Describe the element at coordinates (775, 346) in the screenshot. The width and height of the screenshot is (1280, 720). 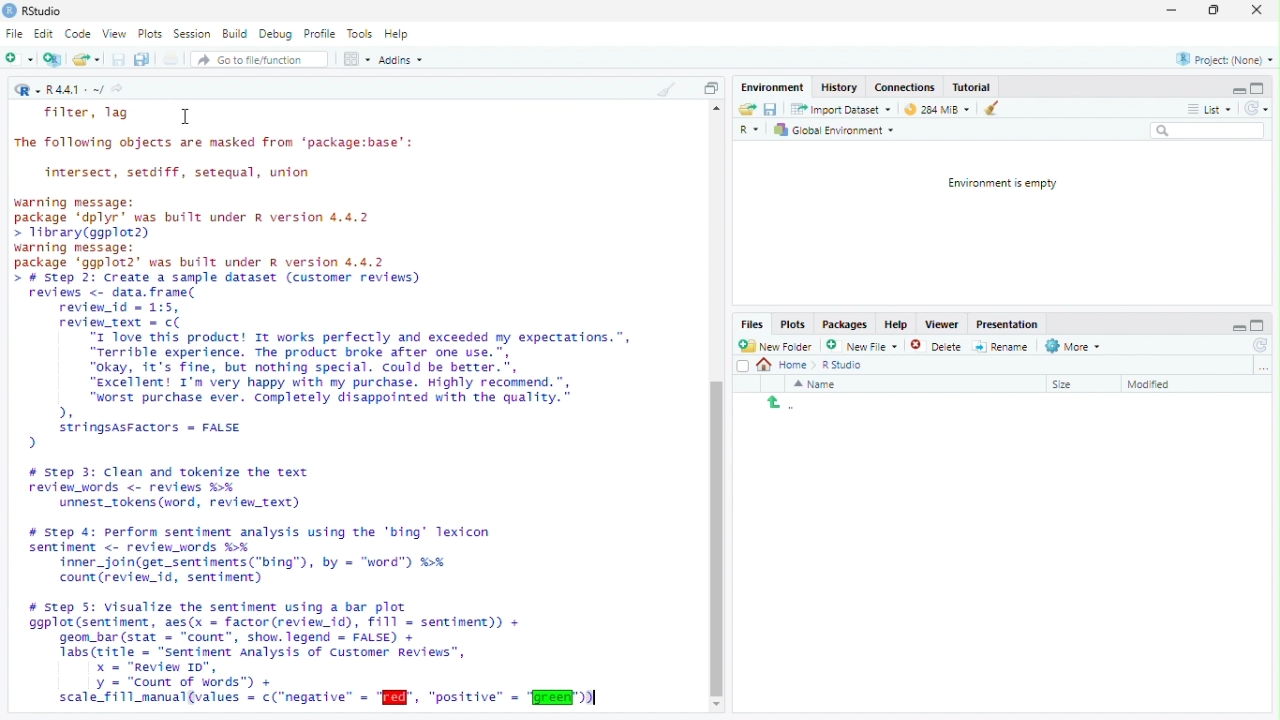
I see `New Folder` at that location.